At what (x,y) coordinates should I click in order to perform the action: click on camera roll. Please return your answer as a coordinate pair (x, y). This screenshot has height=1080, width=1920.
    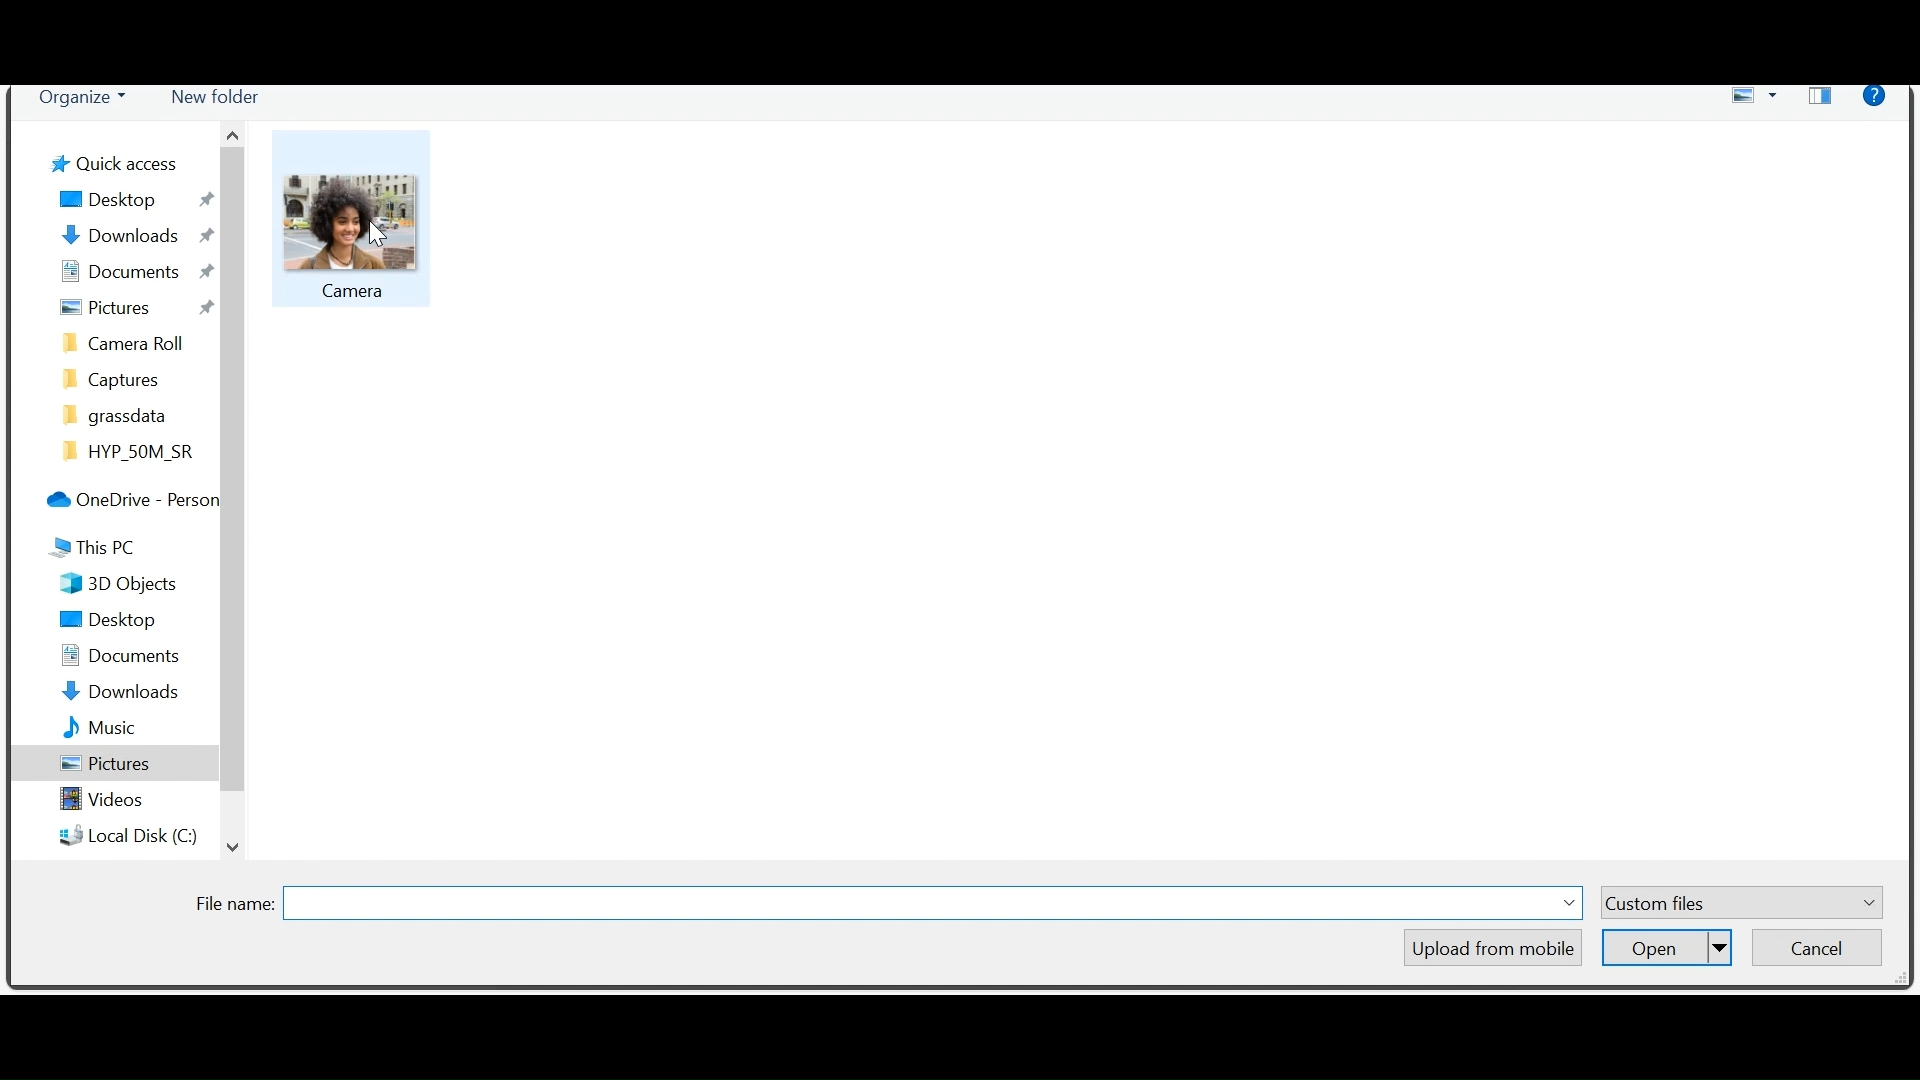
    Looking at the image, I should click on (125, 343).